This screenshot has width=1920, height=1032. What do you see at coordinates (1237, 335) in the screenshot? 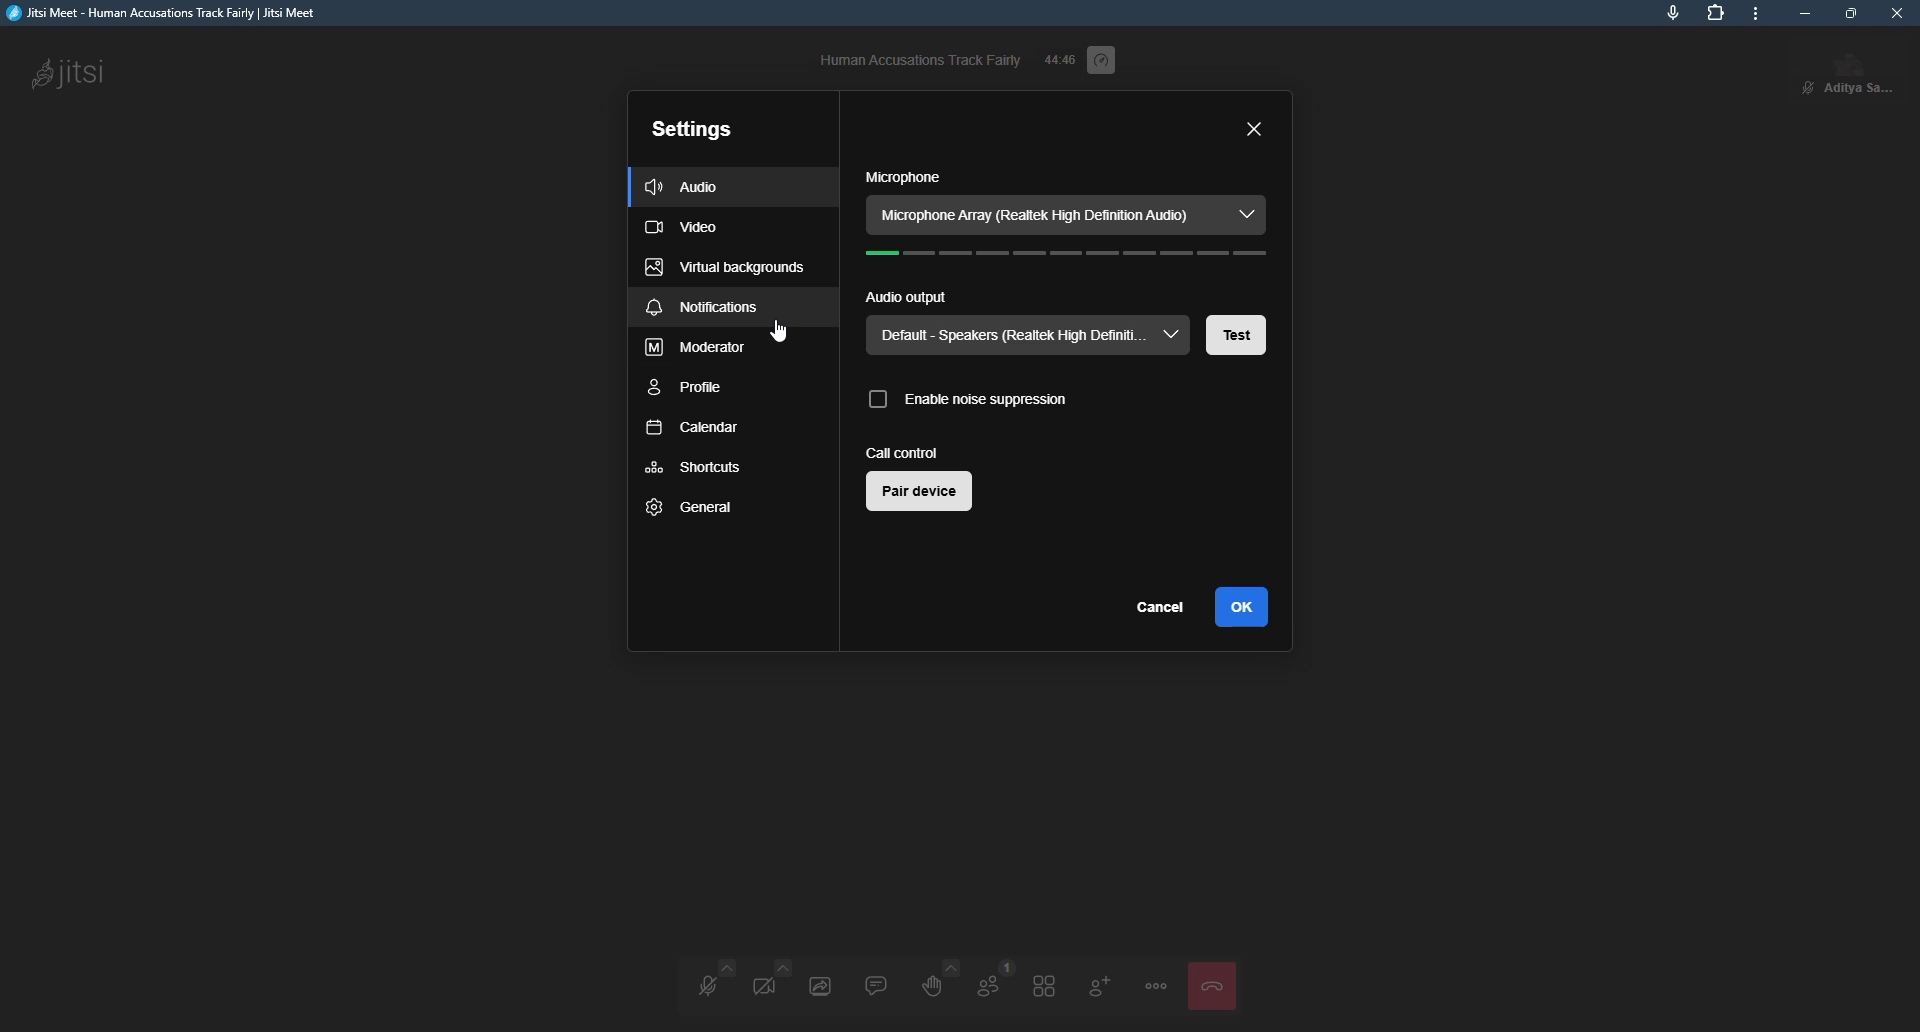
I see `test` at bounding box center [1237, 335].